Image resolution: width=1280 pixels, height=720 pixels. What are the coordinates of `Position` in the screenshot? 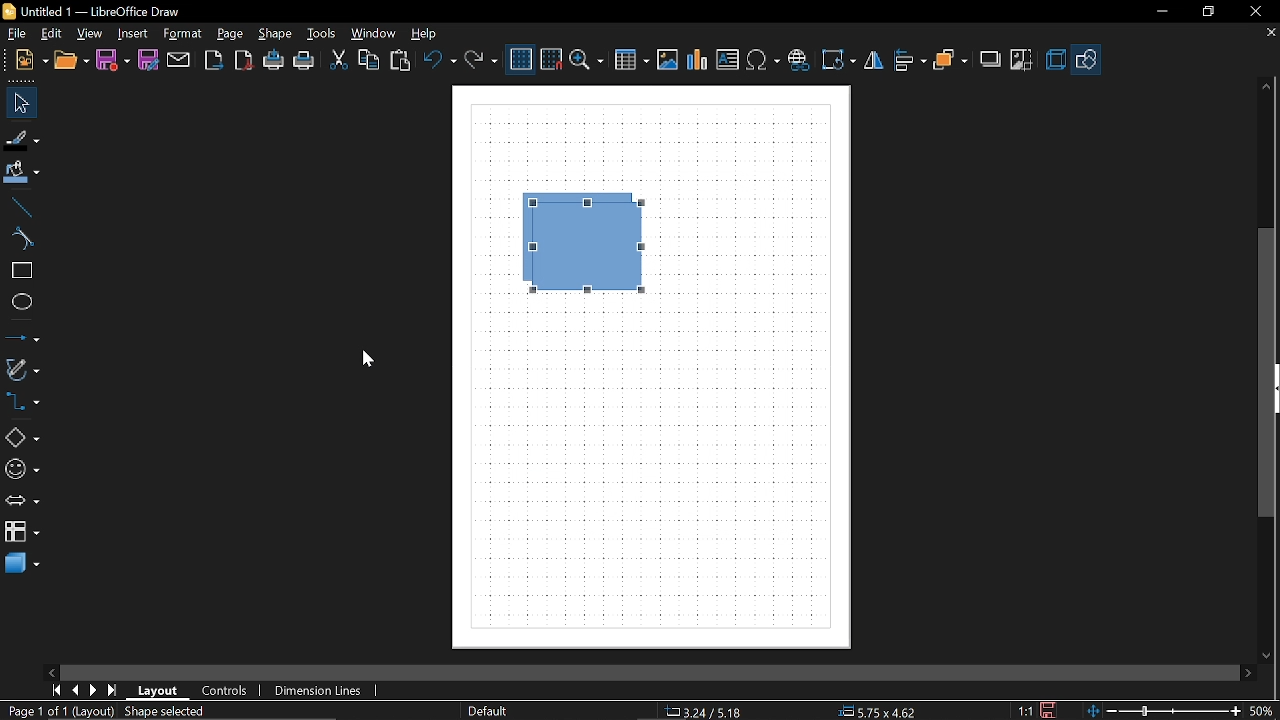 It's located at (874, 711).